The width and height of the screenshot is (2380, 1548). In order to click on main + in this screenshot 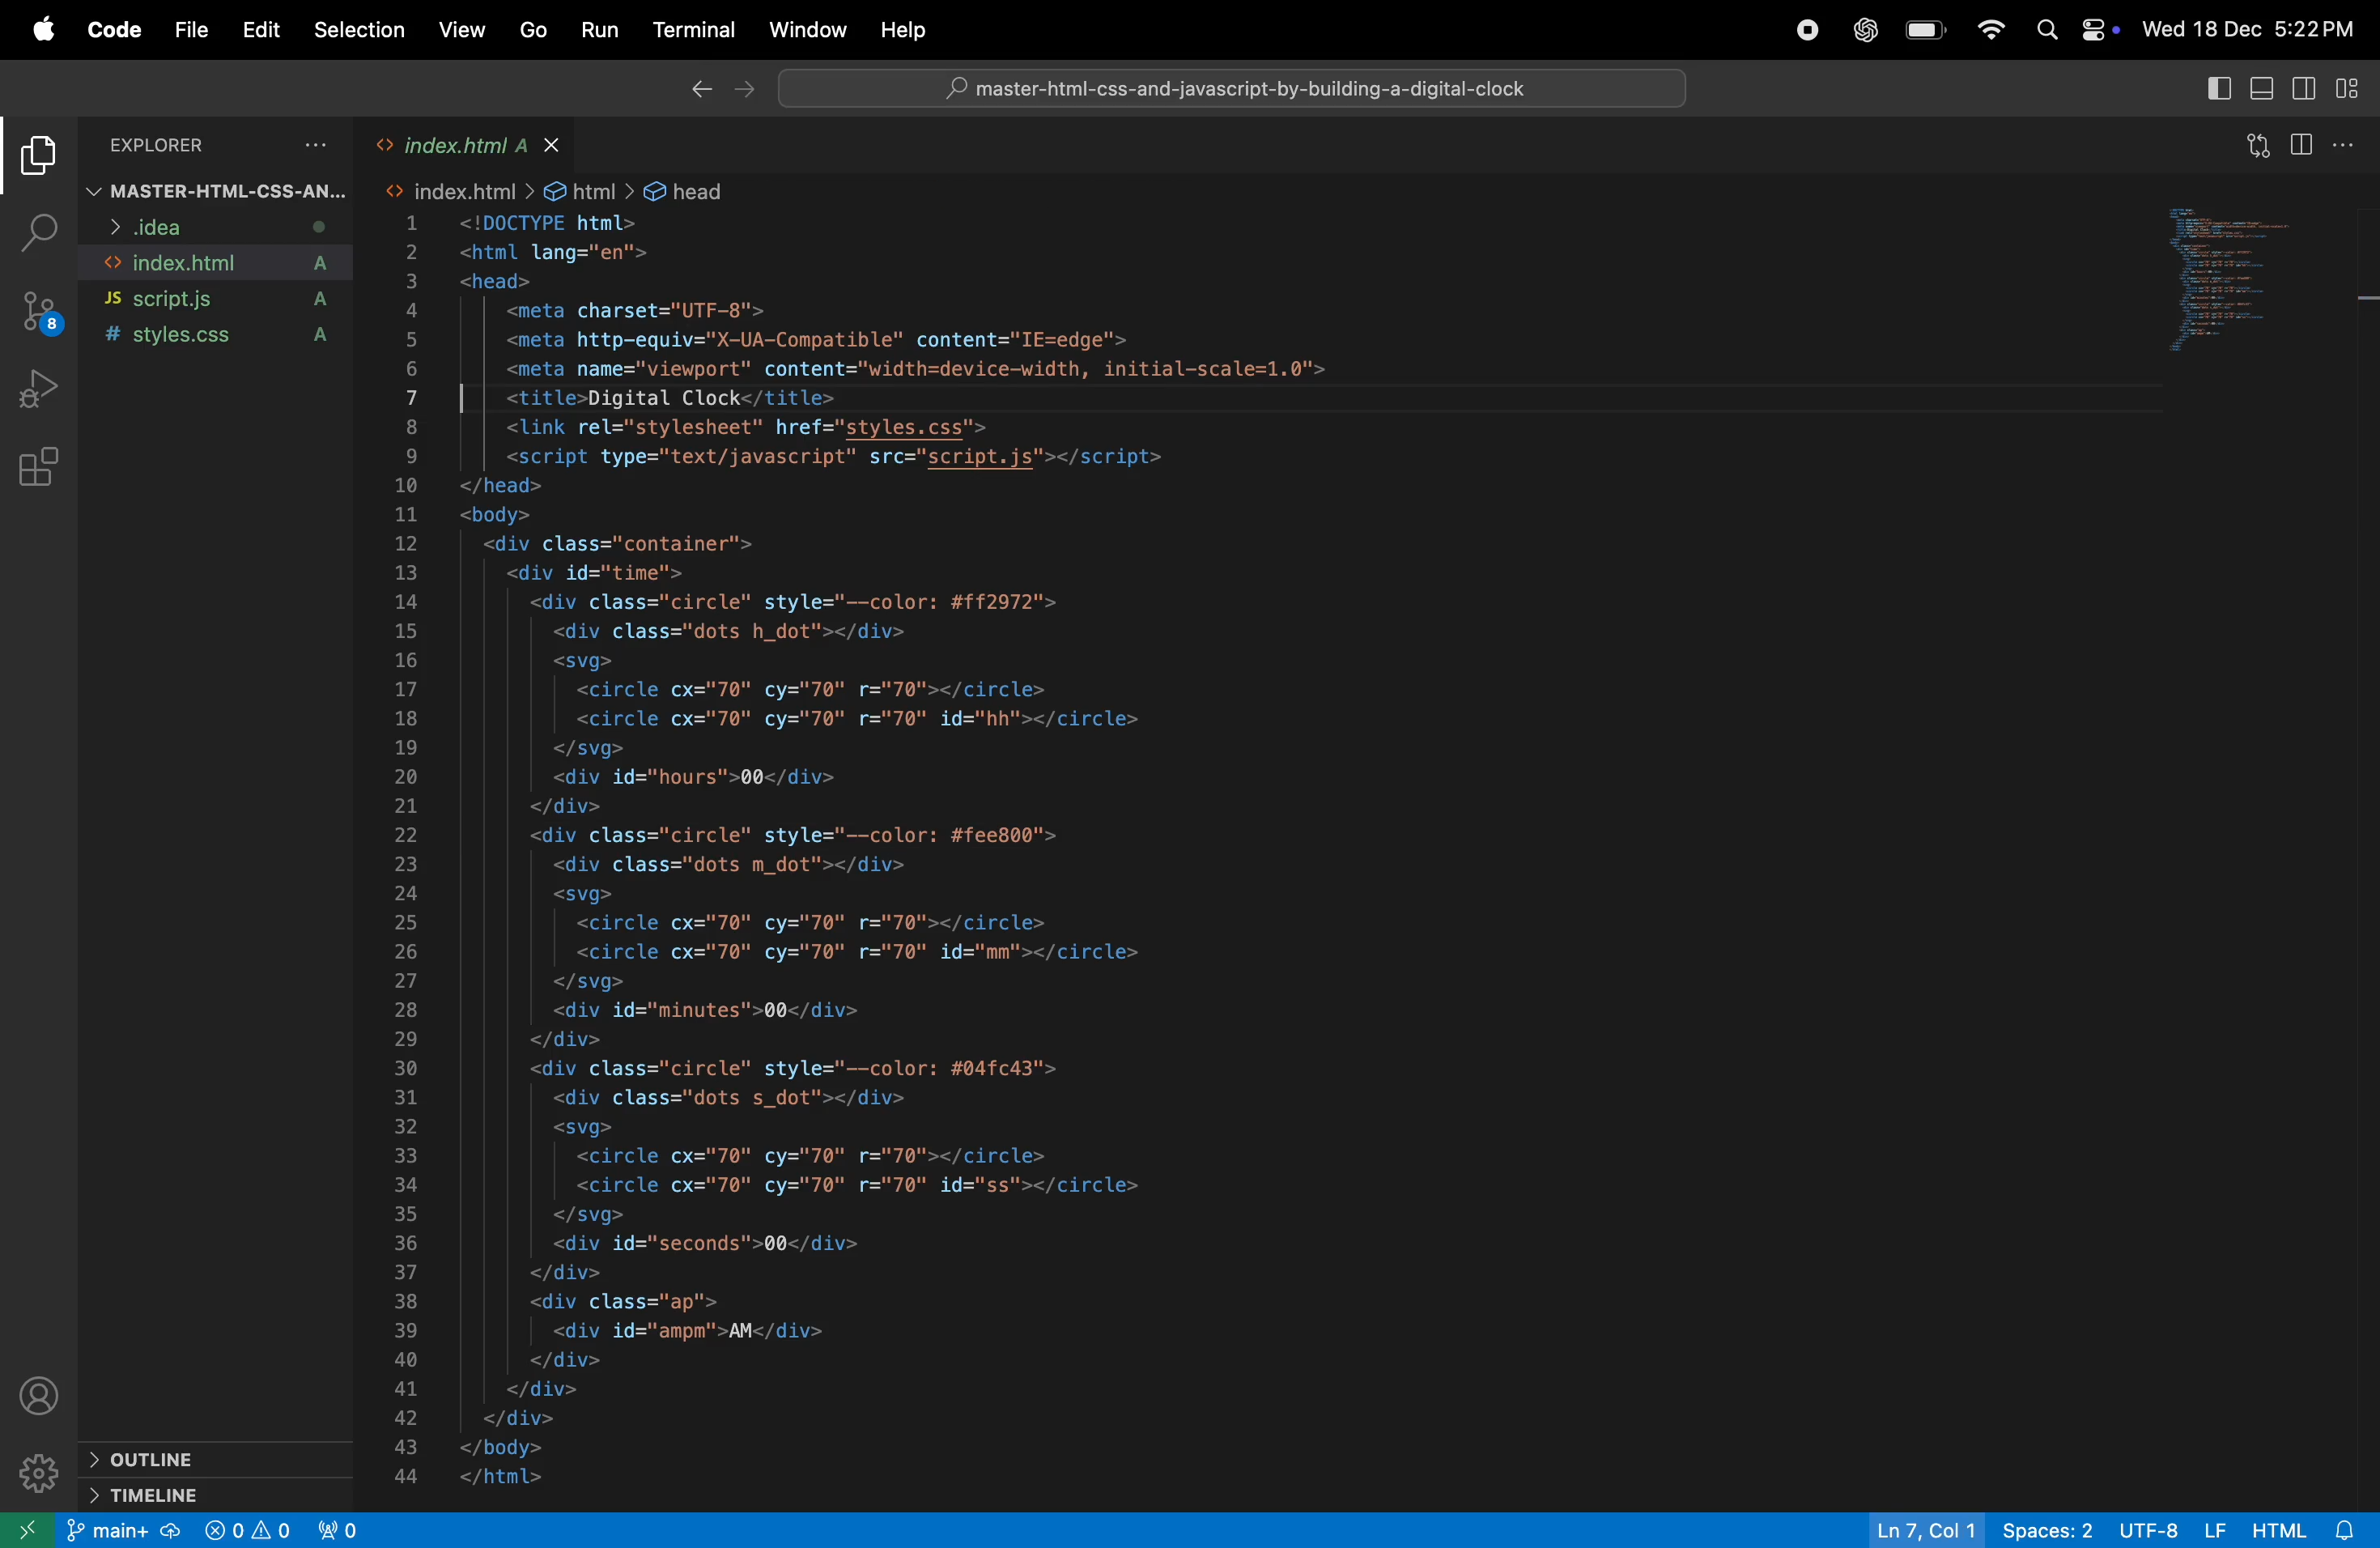, I will do `click(124, 1530)`.